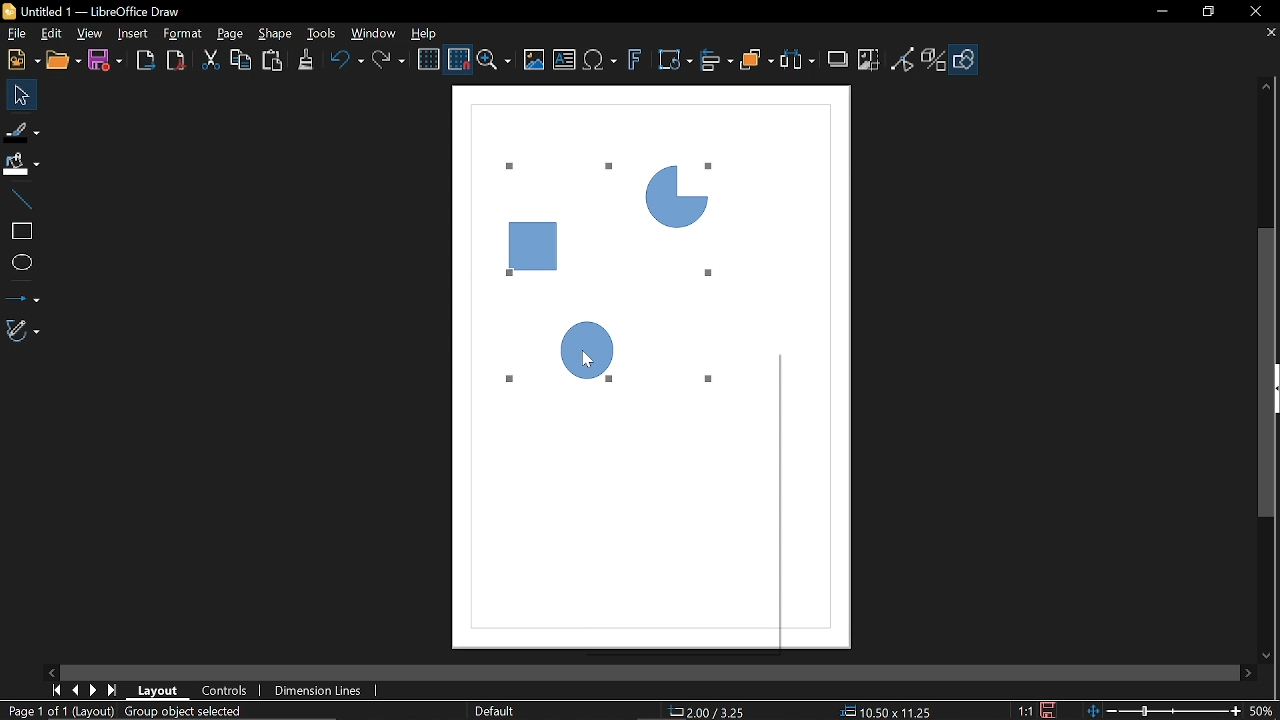  I want to click on Minimize, so click(1157, 12).